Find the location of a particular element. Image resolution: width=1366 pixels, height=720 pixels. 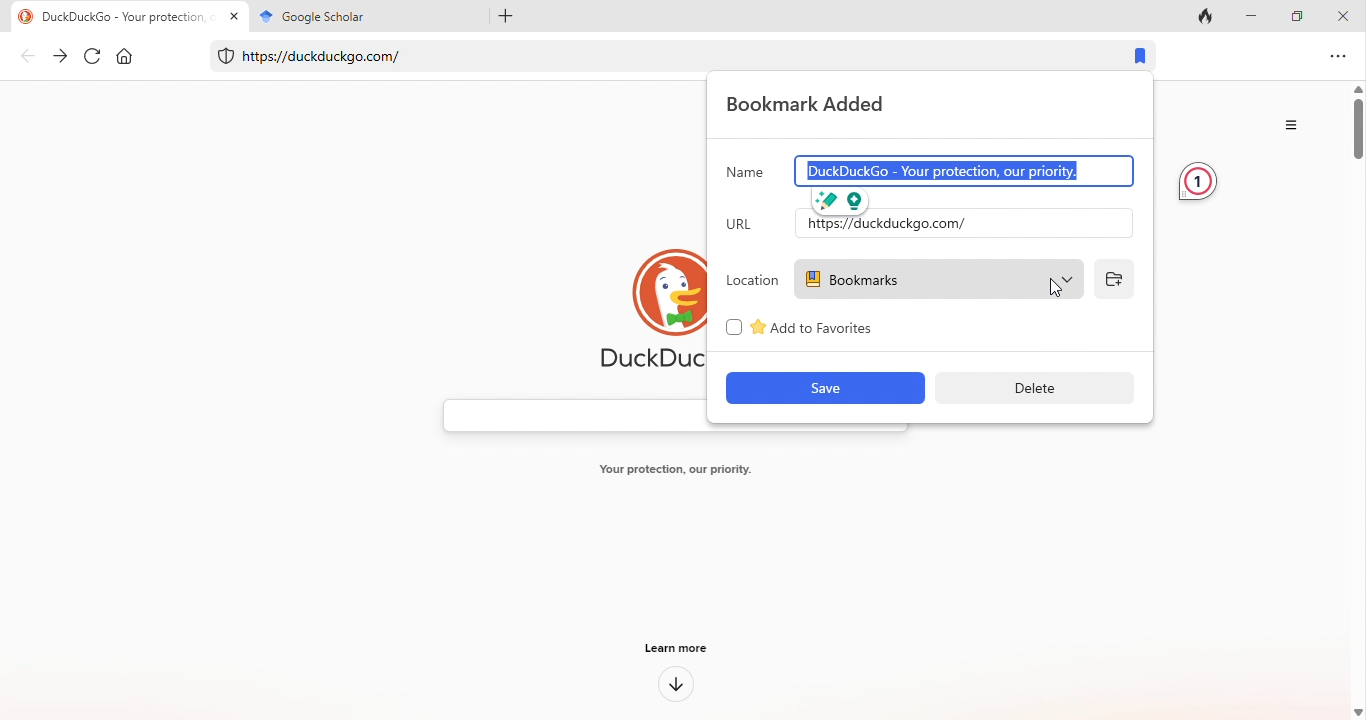

location is located at coordinates (752, 281).